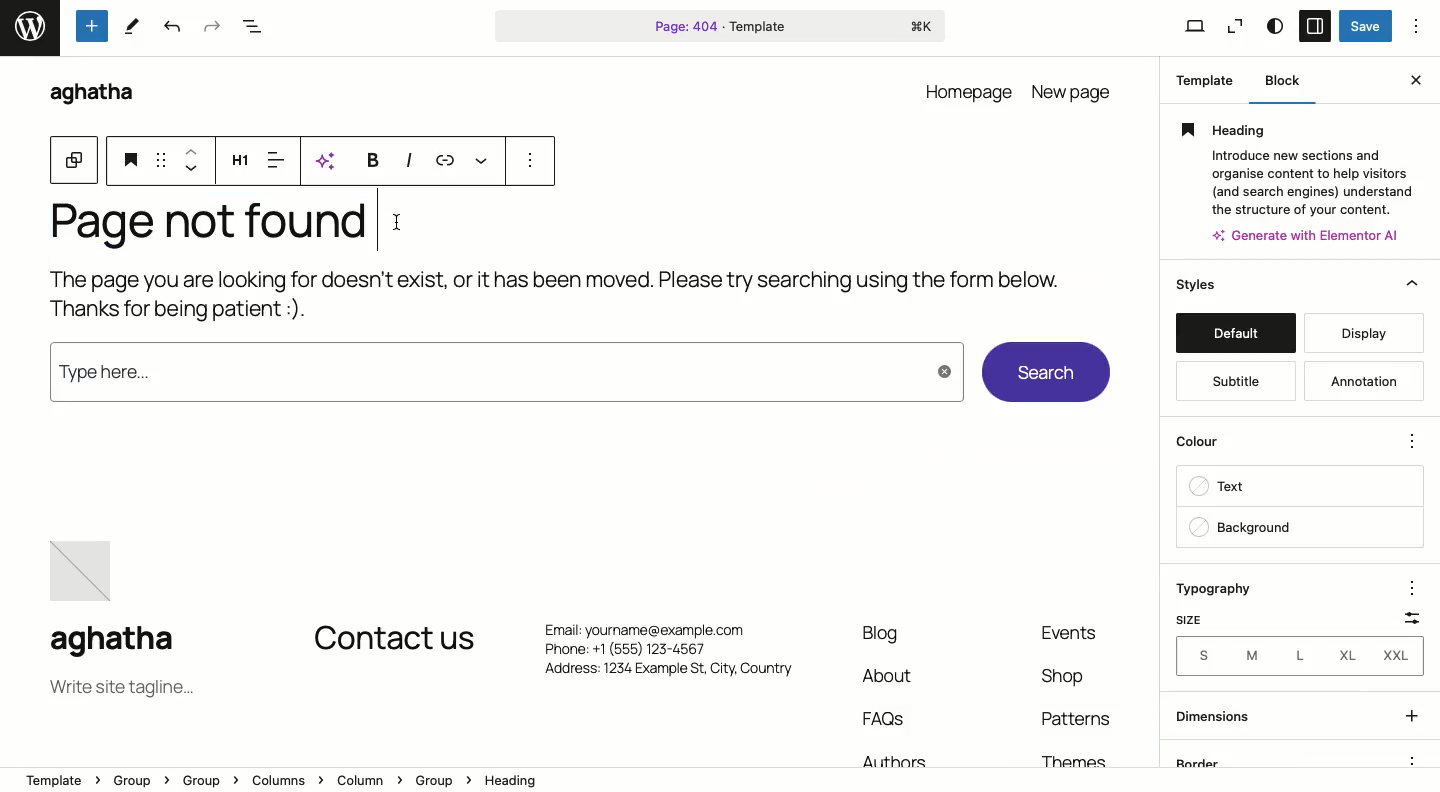 This screenshot has width=1440, height=792. I want to click on M, so click(1249, 656).